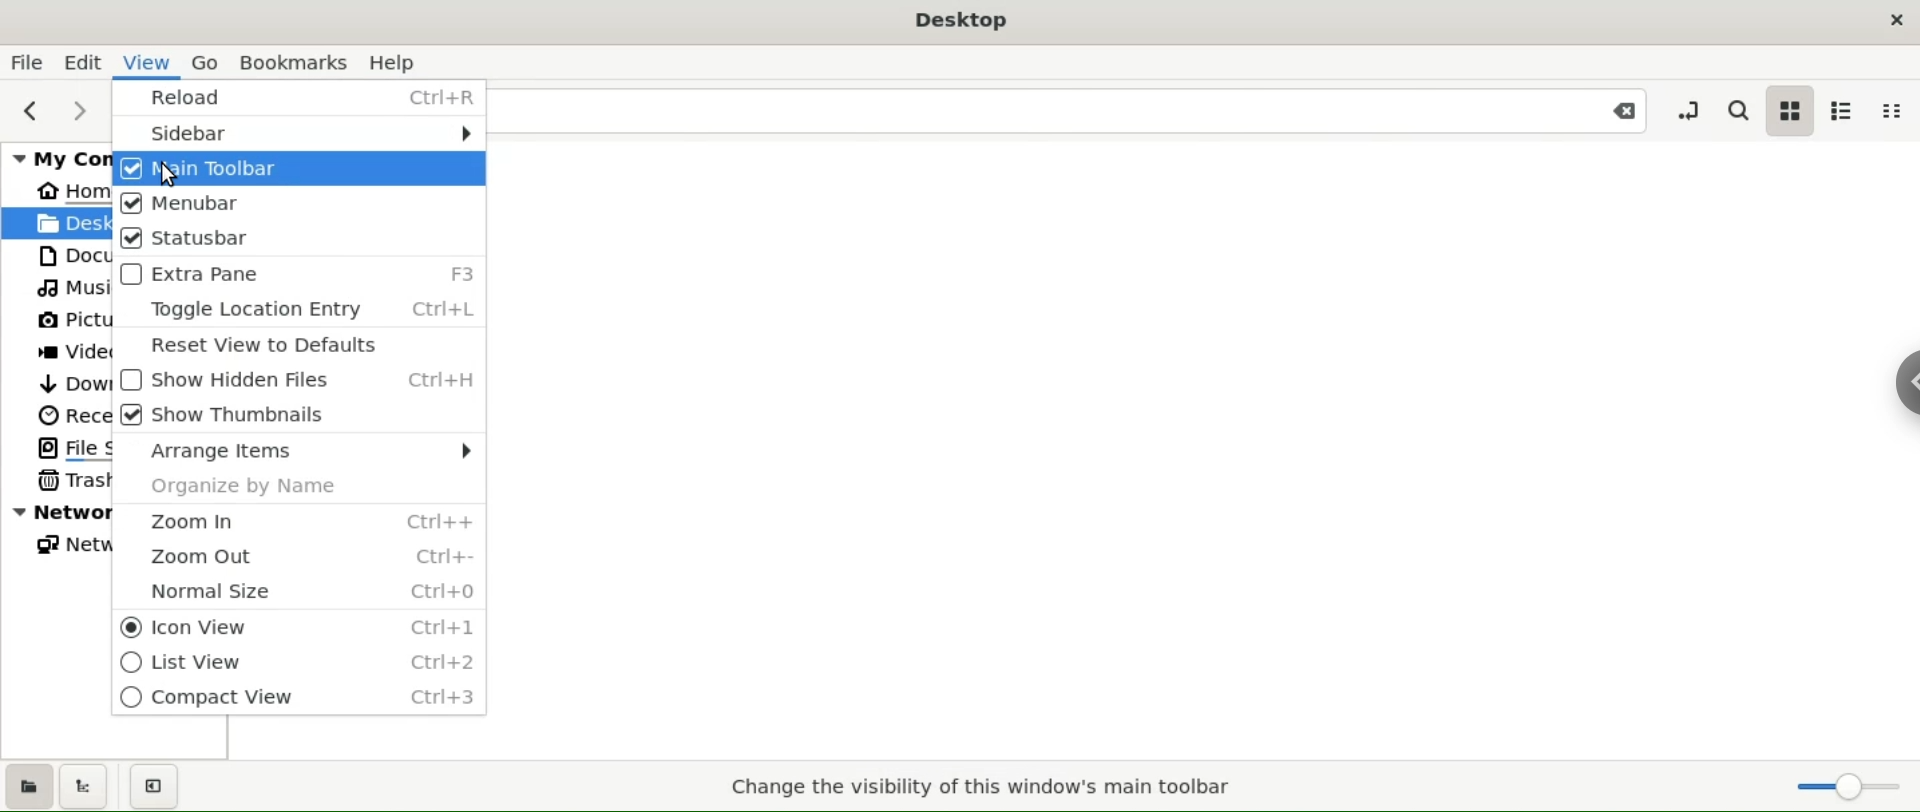 This screenshot has width=1920, height=812. Describe the element at coordinates (1833, 780) in the screenshot. I see `zoom slider` at that location.